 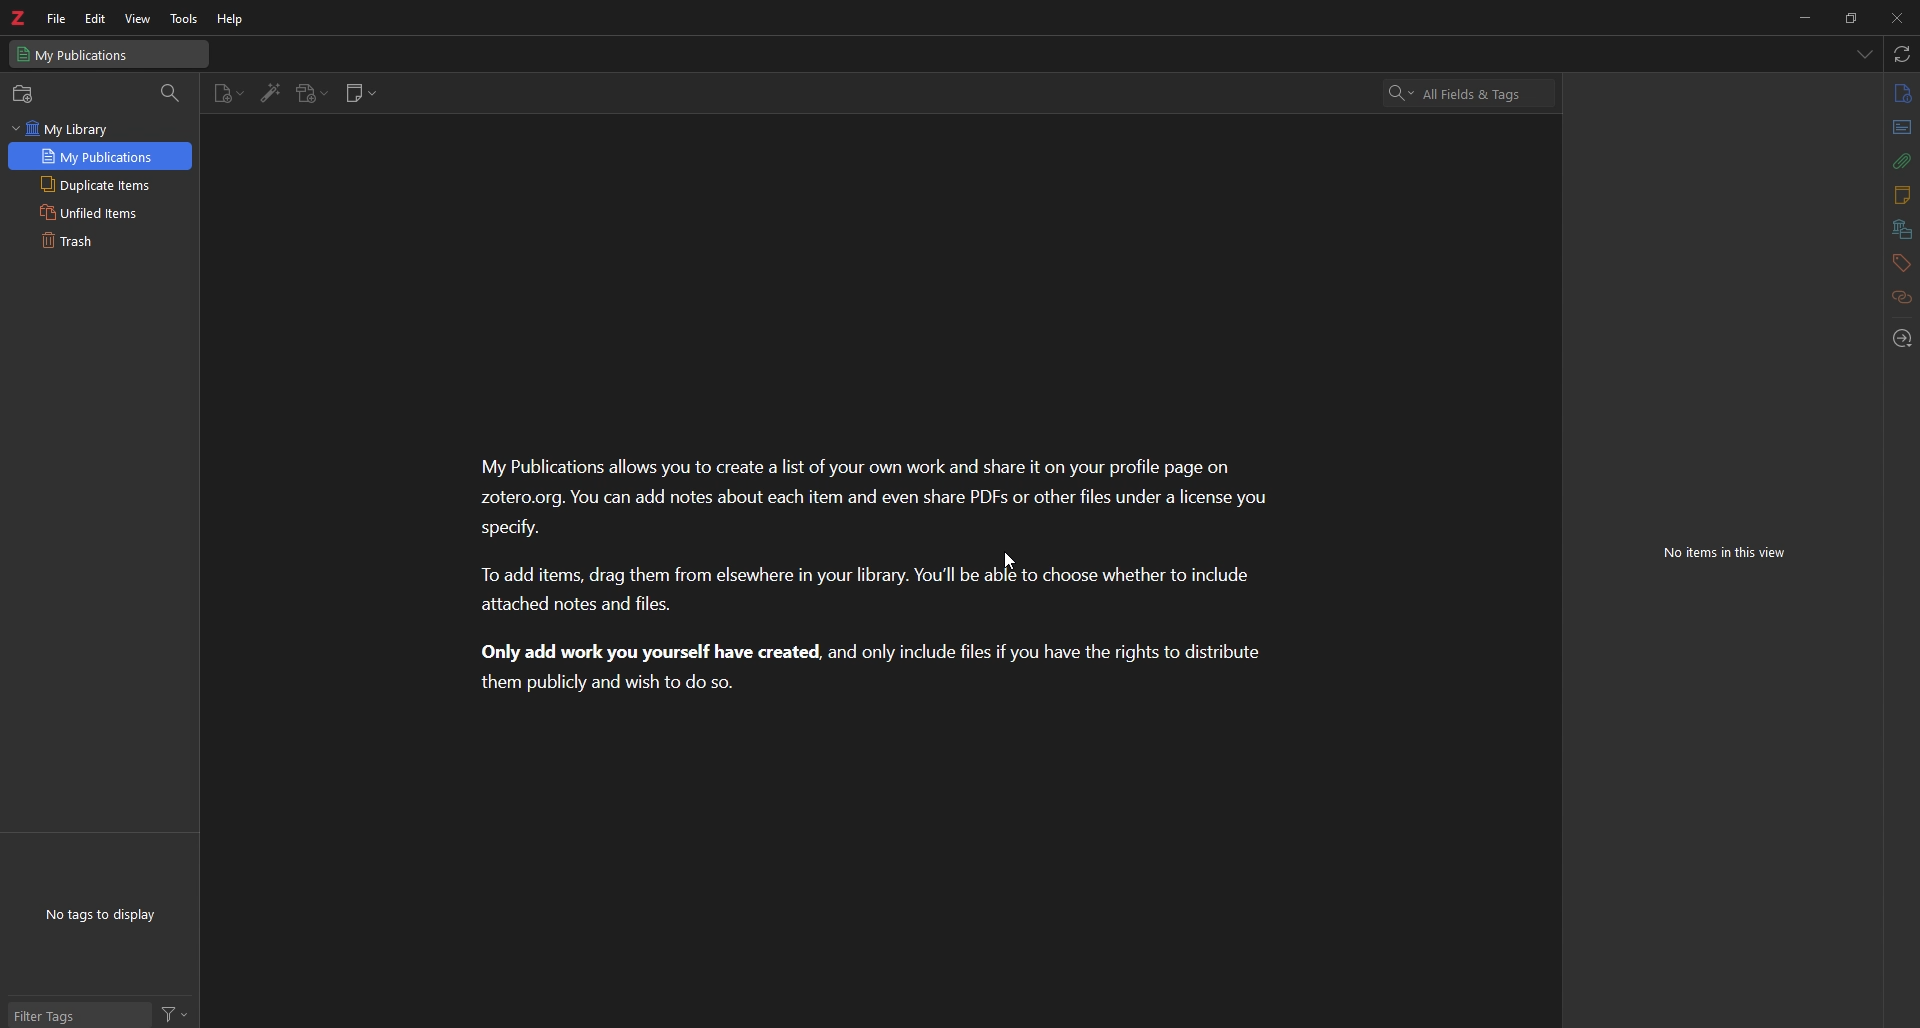 I want to click on My Library, so click(x=68, y=131).